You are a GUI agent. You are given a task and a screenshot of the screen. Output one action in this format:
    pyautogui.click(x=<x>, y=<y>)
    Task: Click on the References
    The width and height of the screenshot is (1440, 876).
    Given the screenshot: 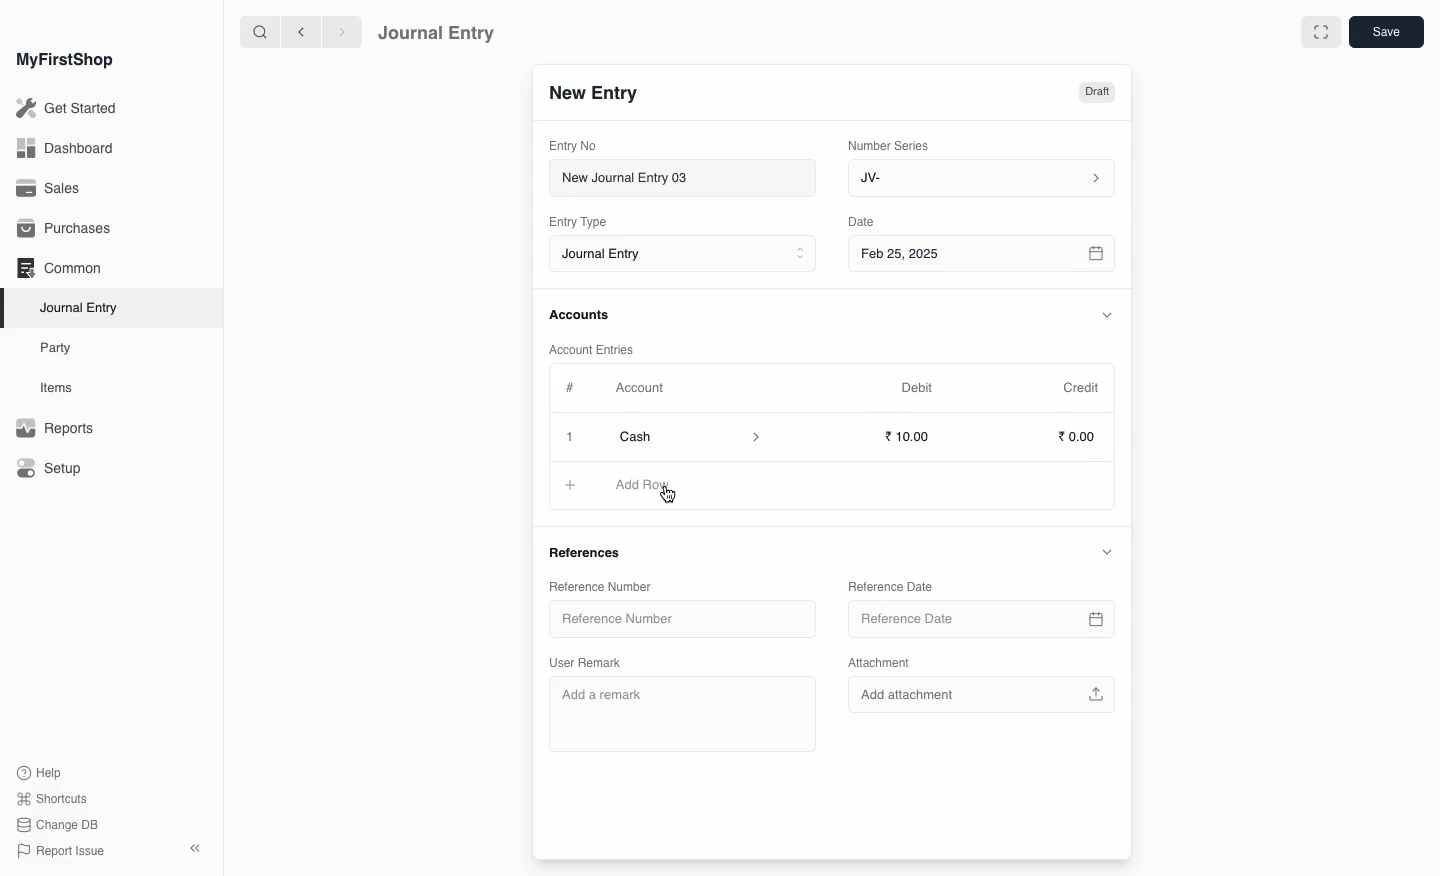 What is the action you would take?
    pyautogui.click(x=589, y=551)
    